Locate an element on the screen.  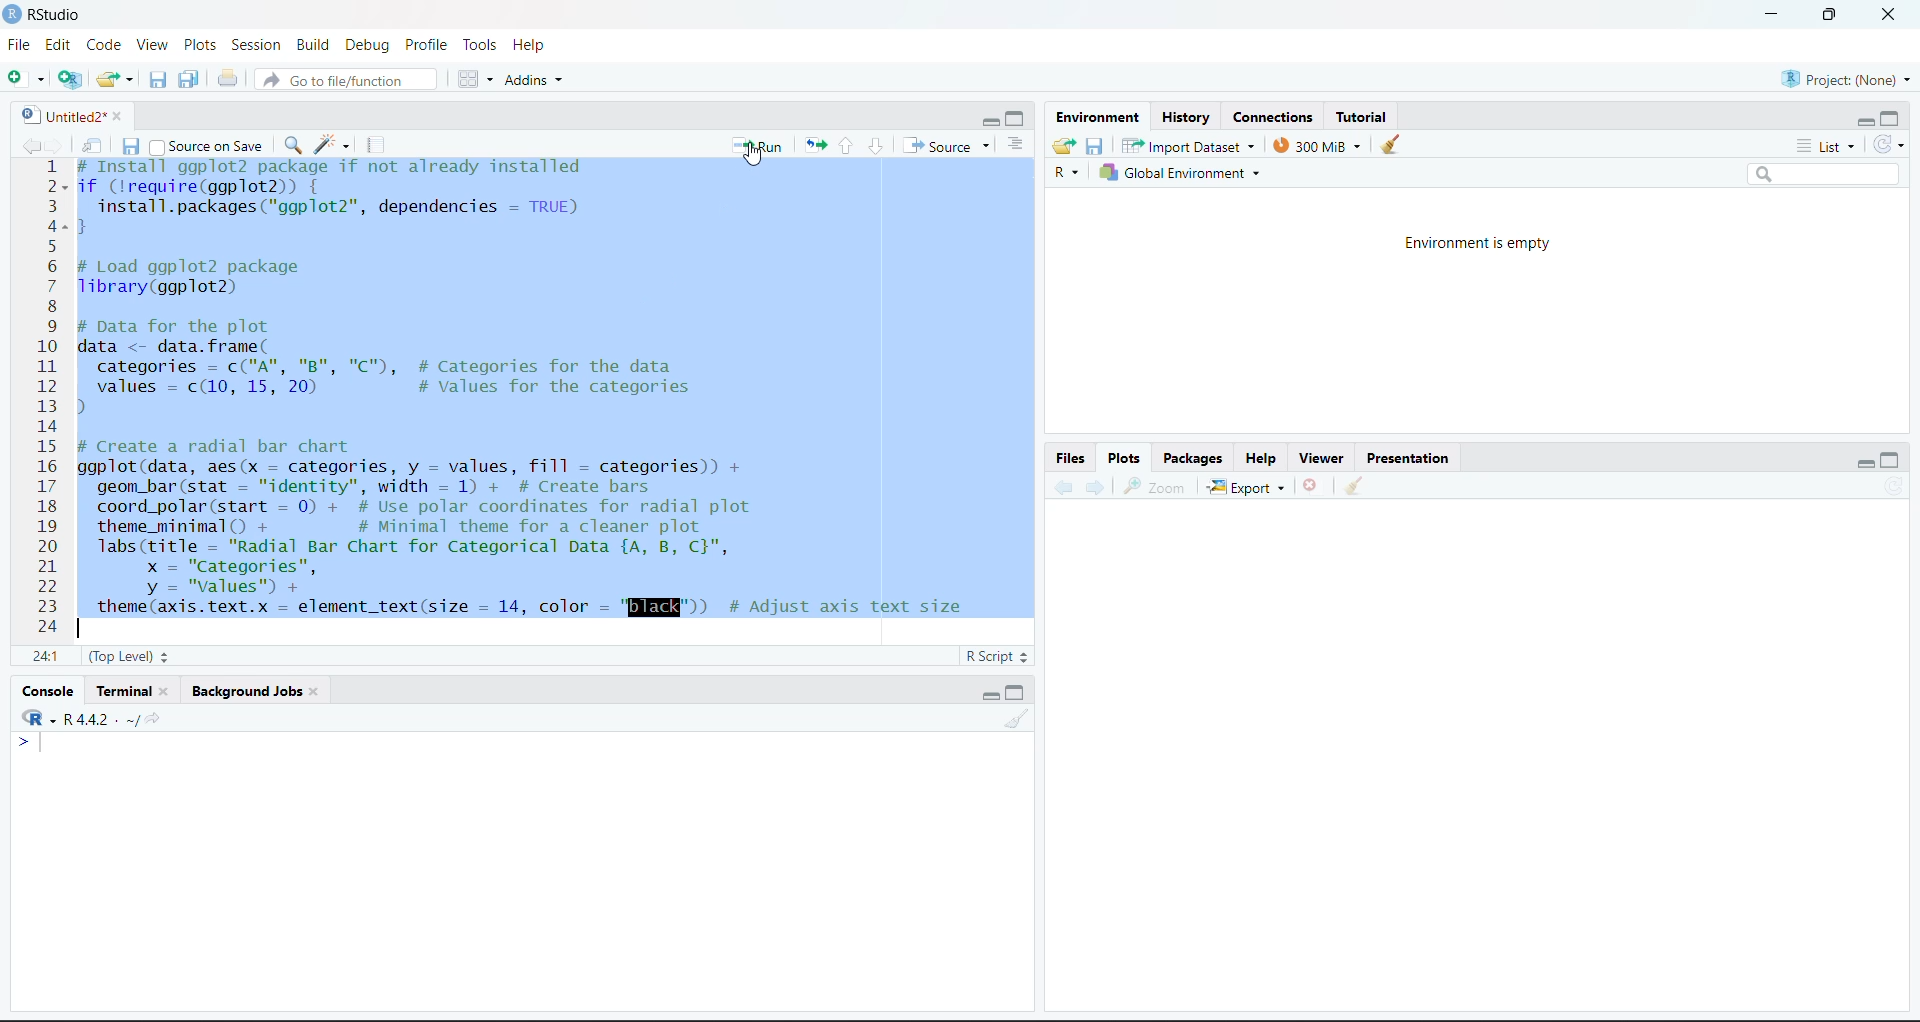
go to next section/chunk is located at coordinates (877, 145).